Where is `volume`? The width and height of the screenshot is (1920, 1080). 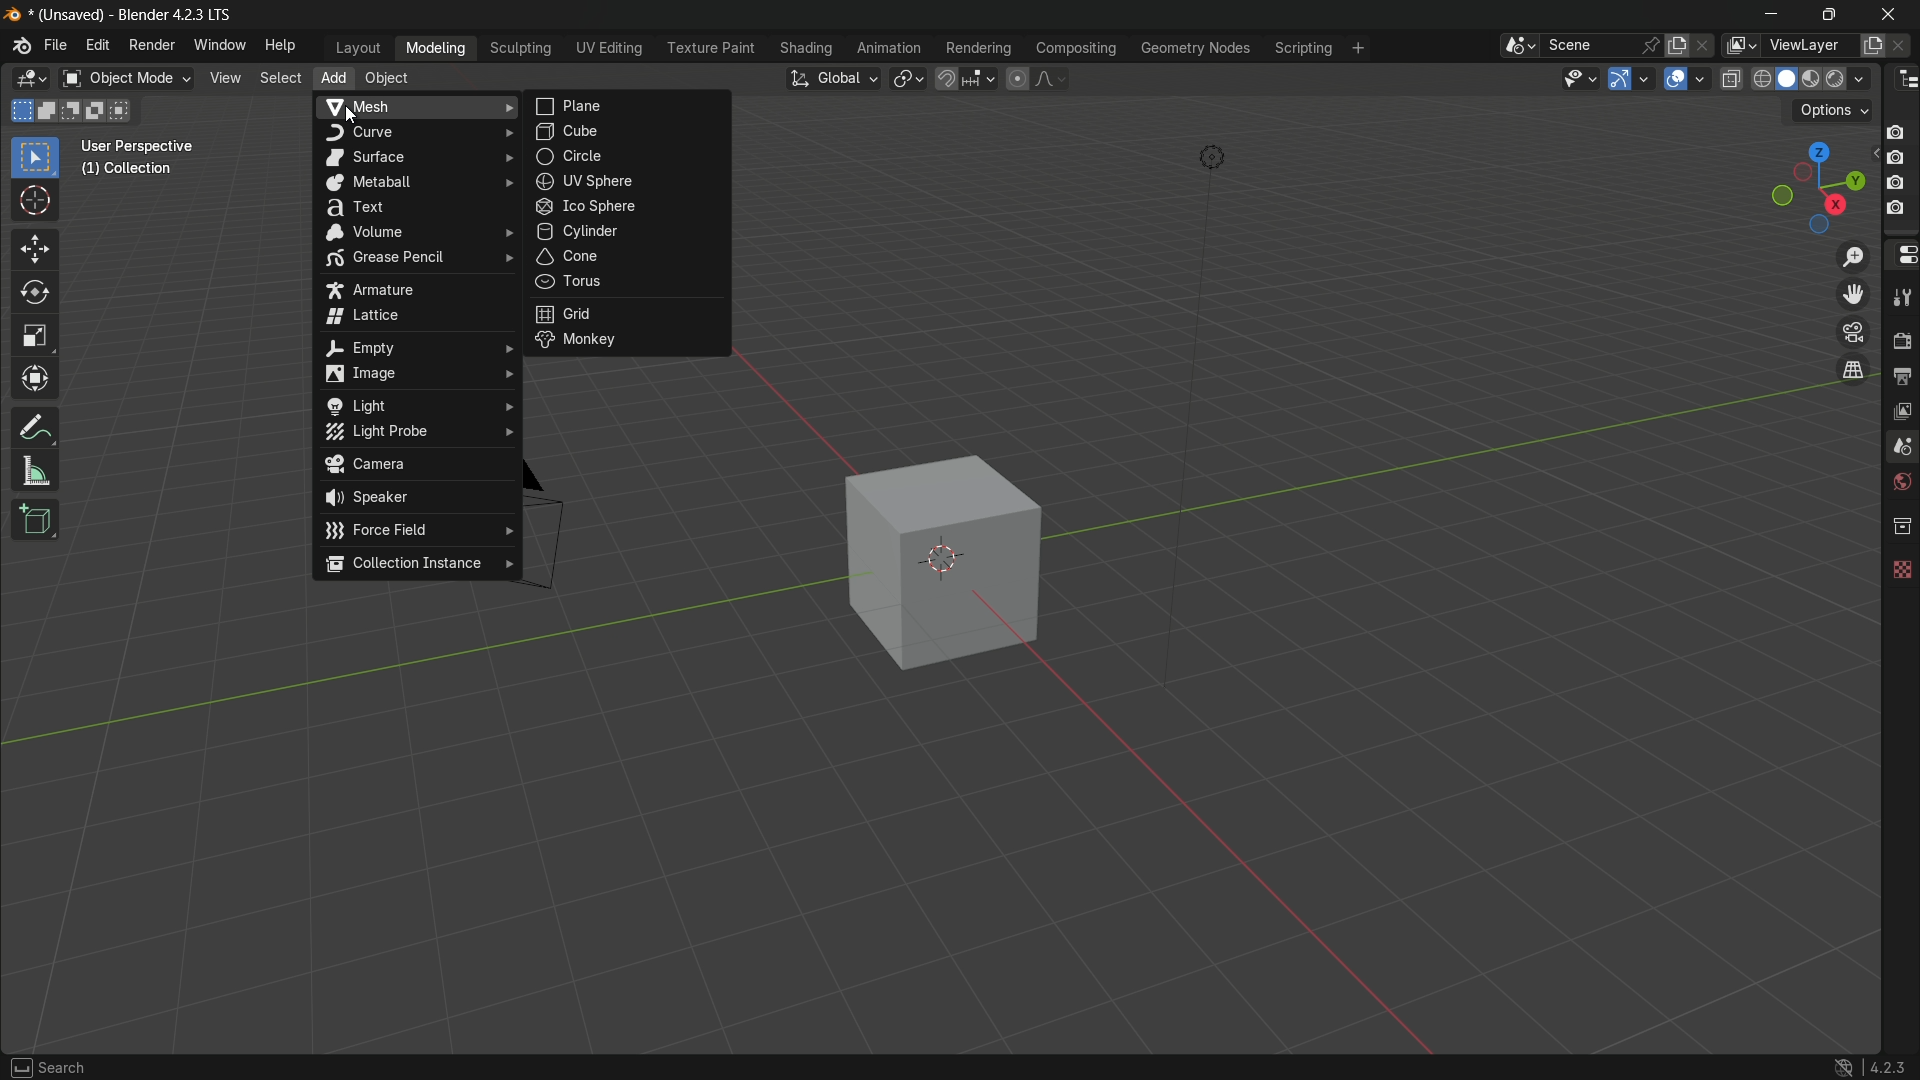 volume is located at coordinates (416, 233).